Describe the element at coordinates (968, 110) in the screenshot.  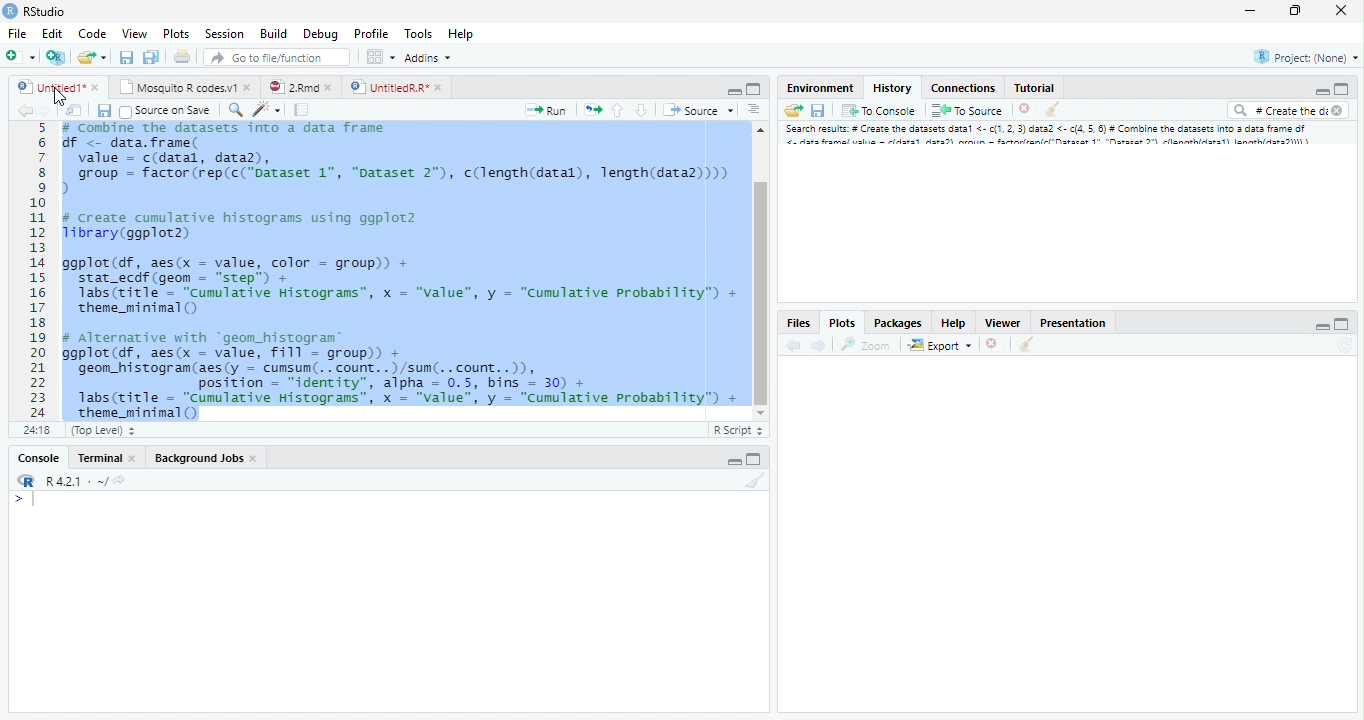
I see `To Source` at that location.